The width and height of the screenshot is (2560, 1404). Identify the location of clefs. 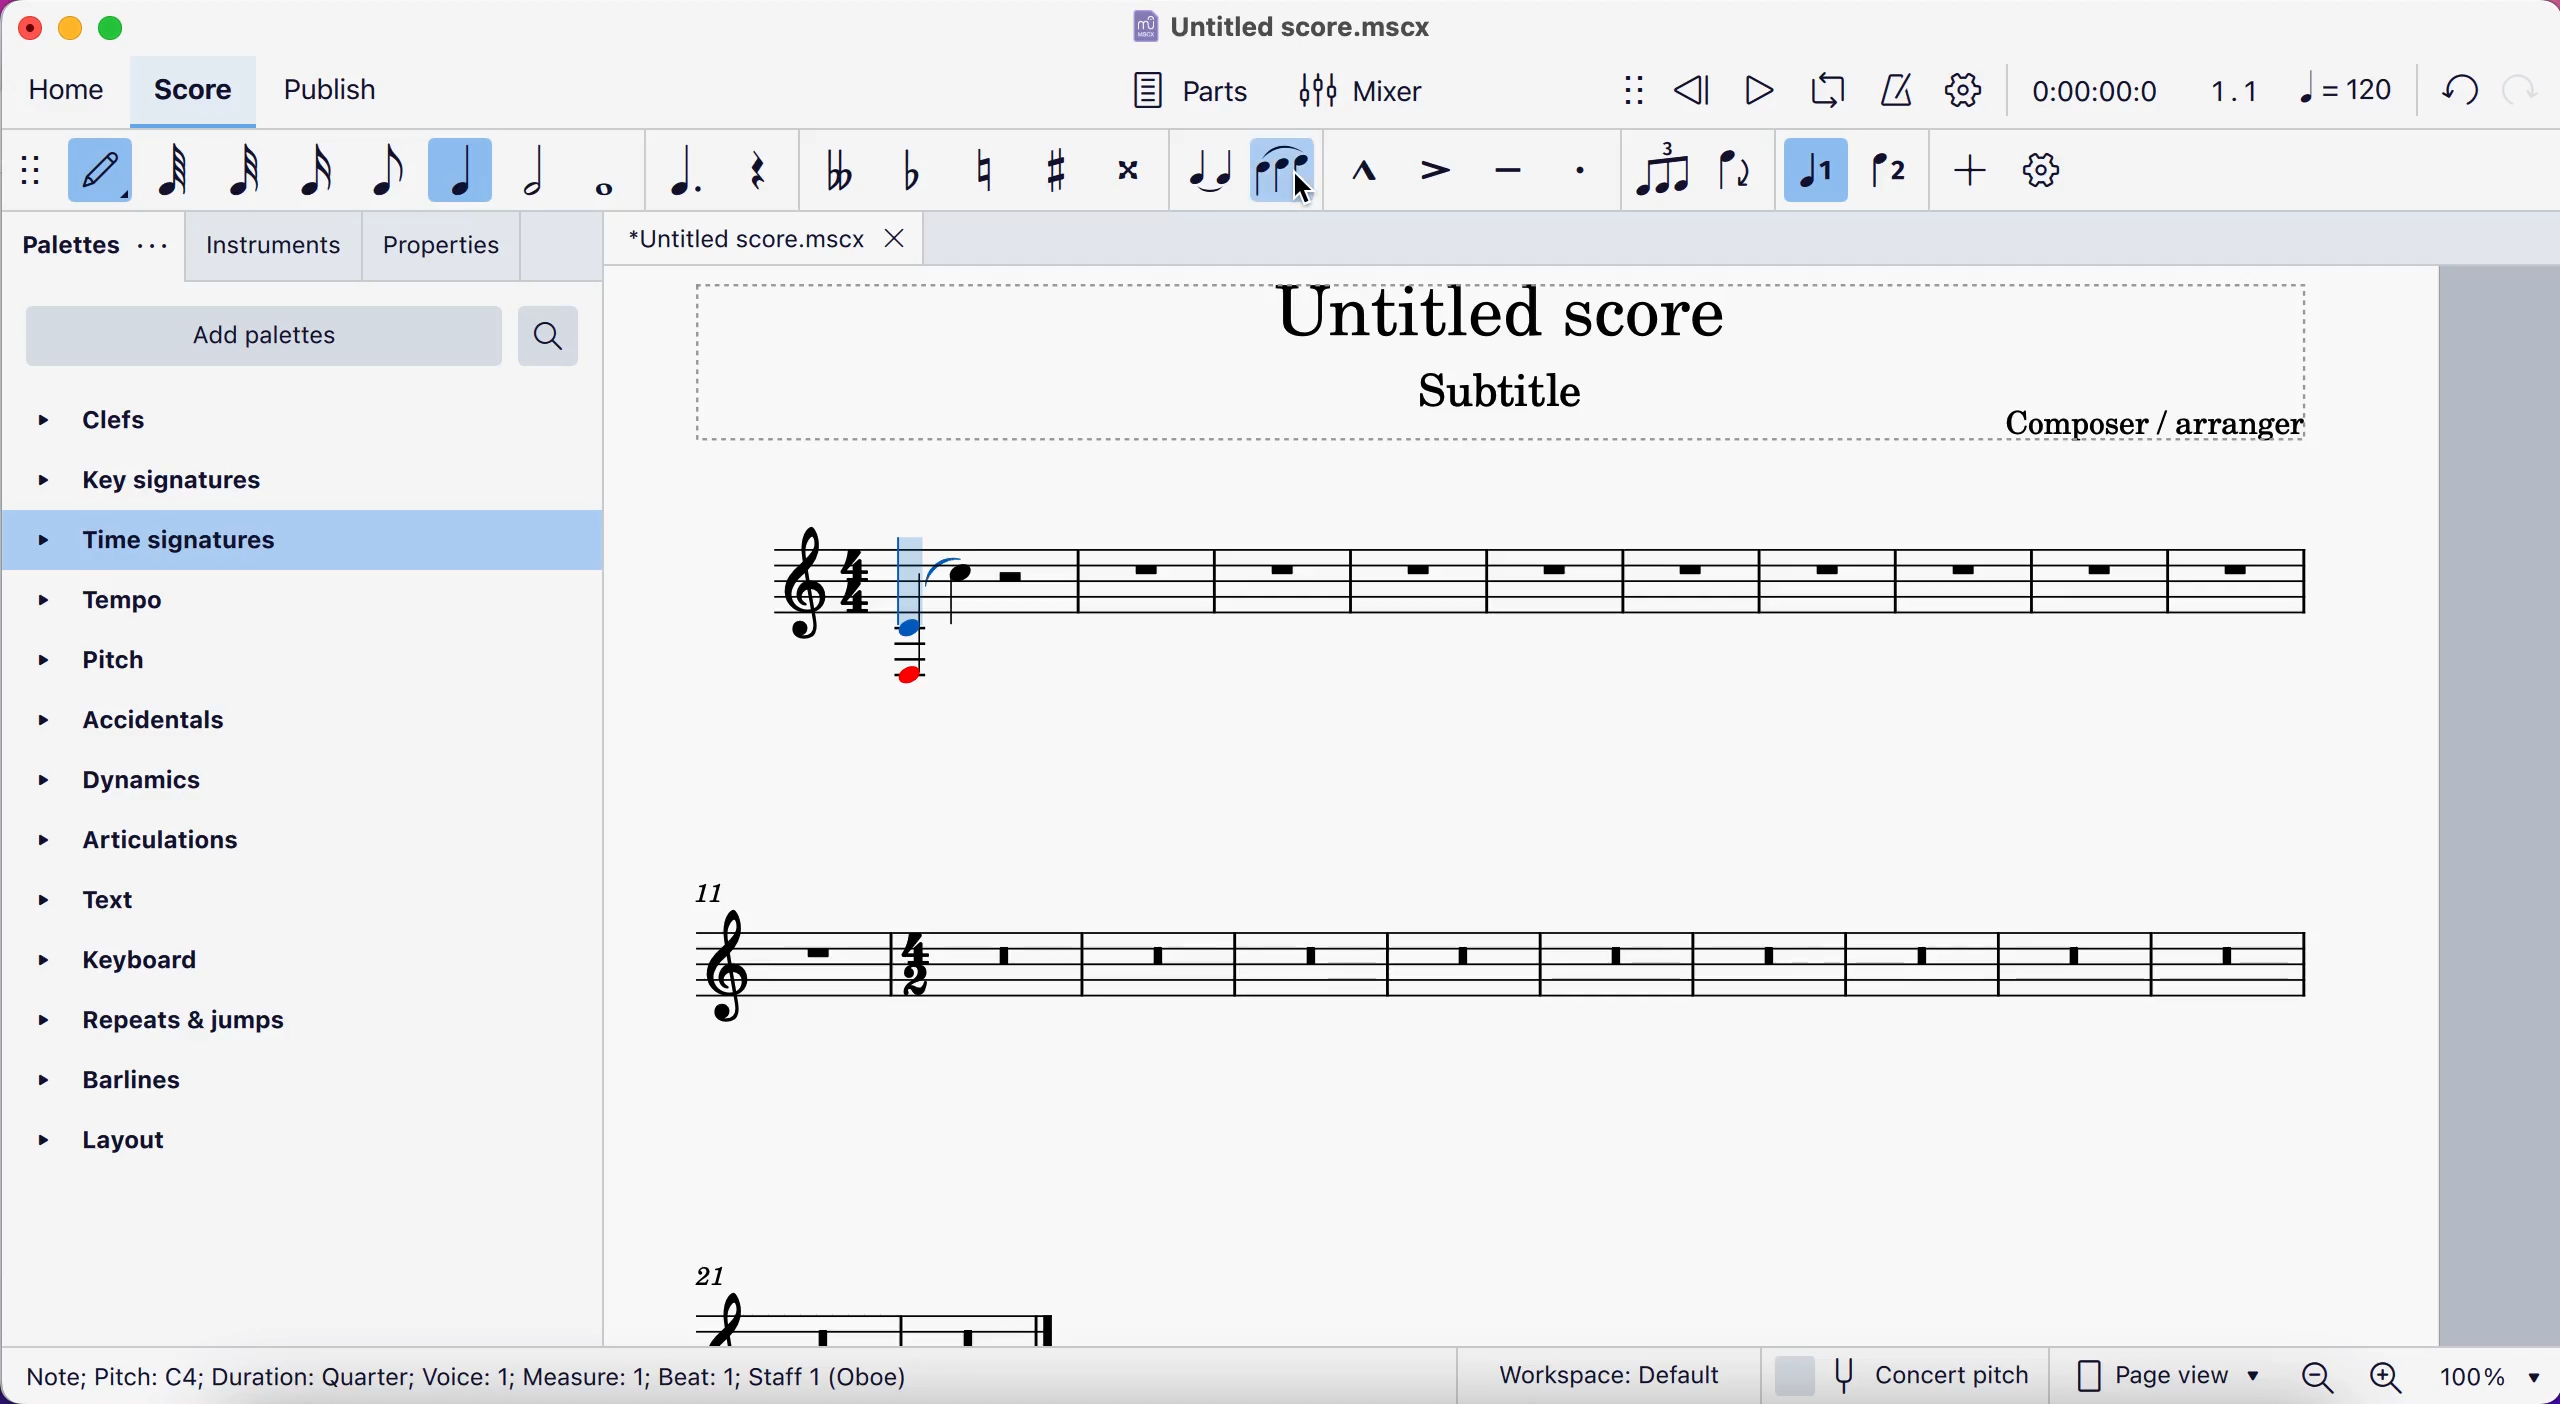
(192, 421).